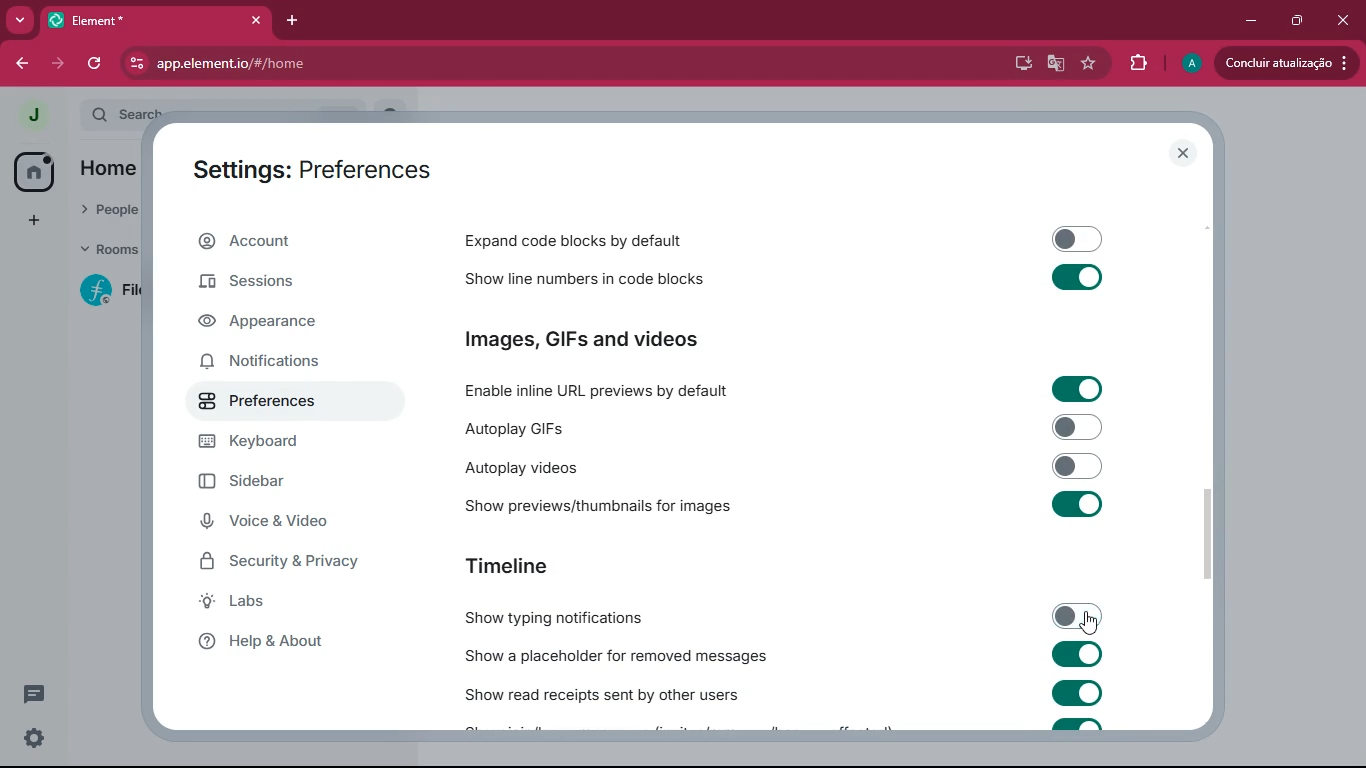 This screenshot has width=1366, height=768. I want to click on google translate, so click(1057, 65).